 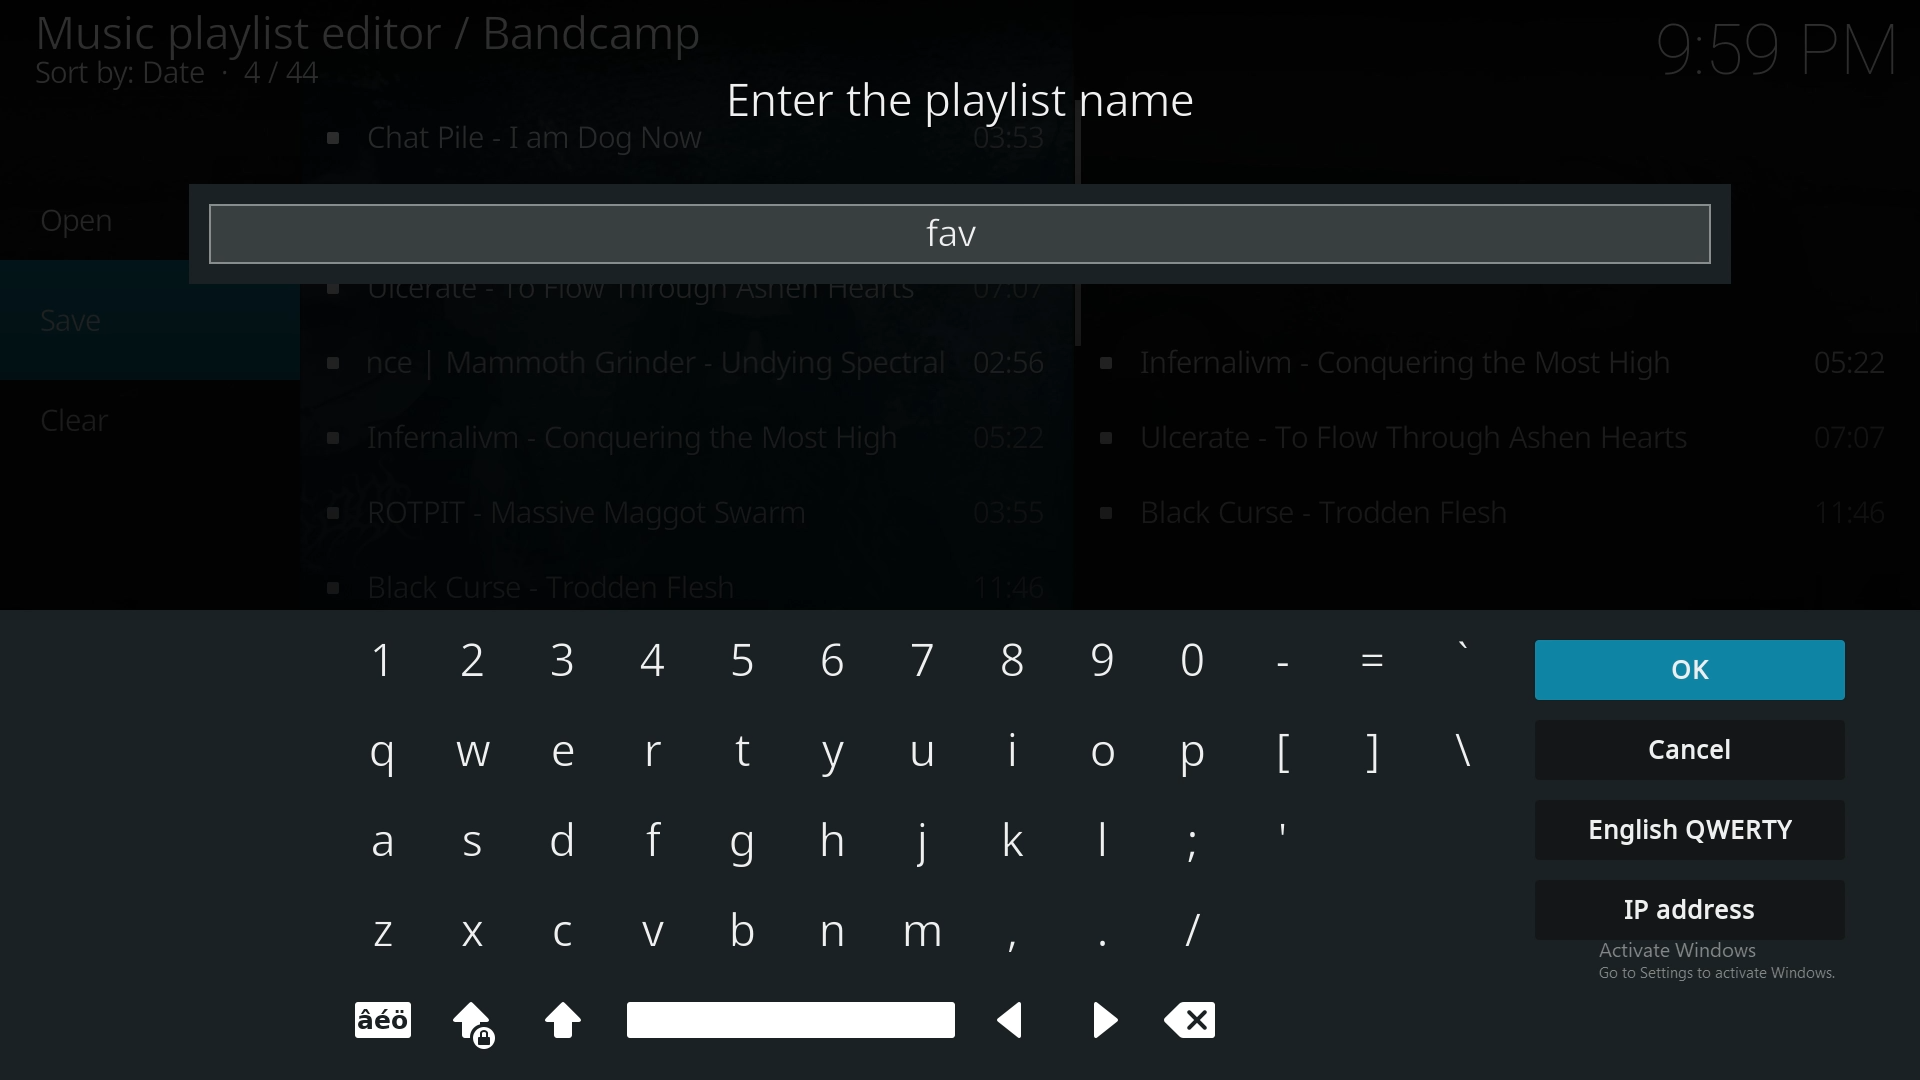 What do you see at coordinates (735, 930) in the screenshot?
I see `keyboard input` at bounding box center [735, 930].